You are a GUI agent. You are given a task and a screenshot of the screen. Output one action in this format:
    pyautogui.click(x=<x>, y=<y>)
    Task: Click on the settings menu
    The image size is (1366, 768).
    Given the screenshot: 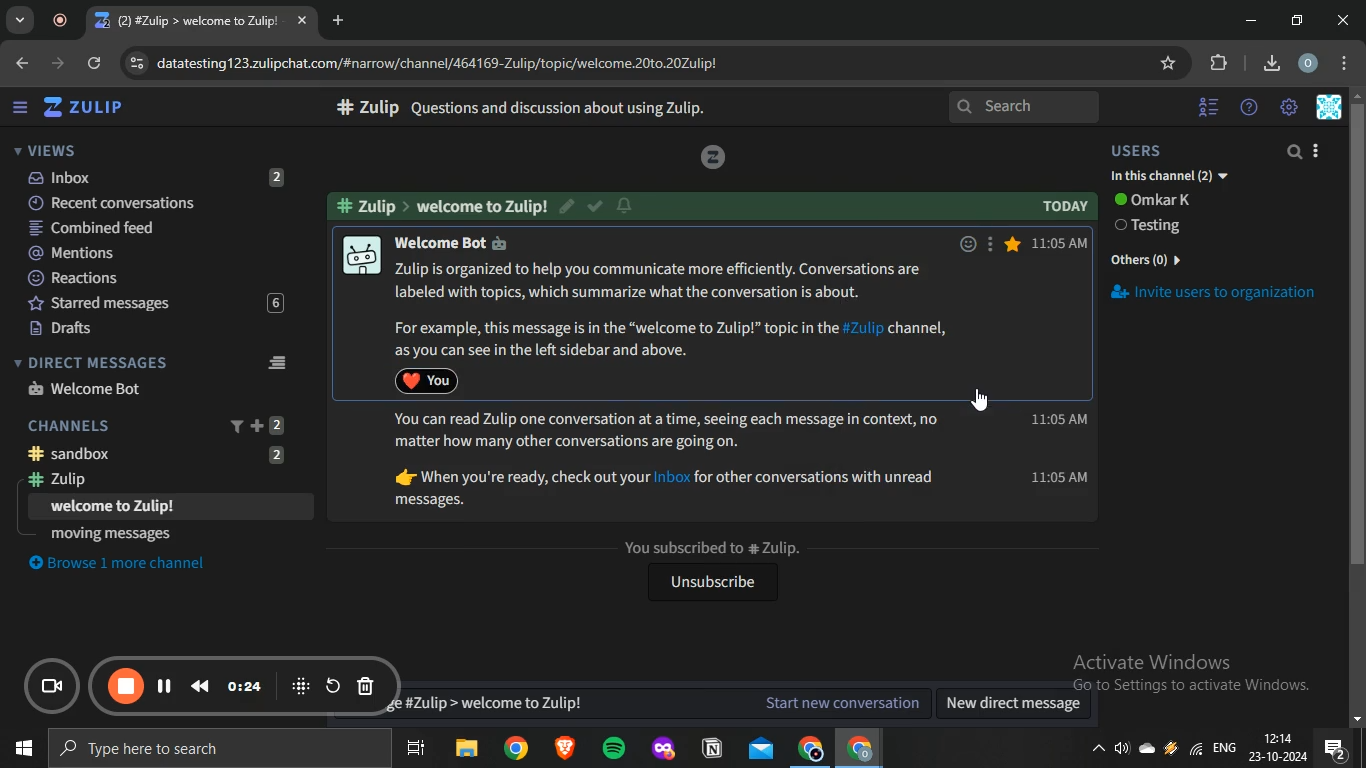 What is the action you would take?
    pyautogui.click(x=1348, y=64)
    